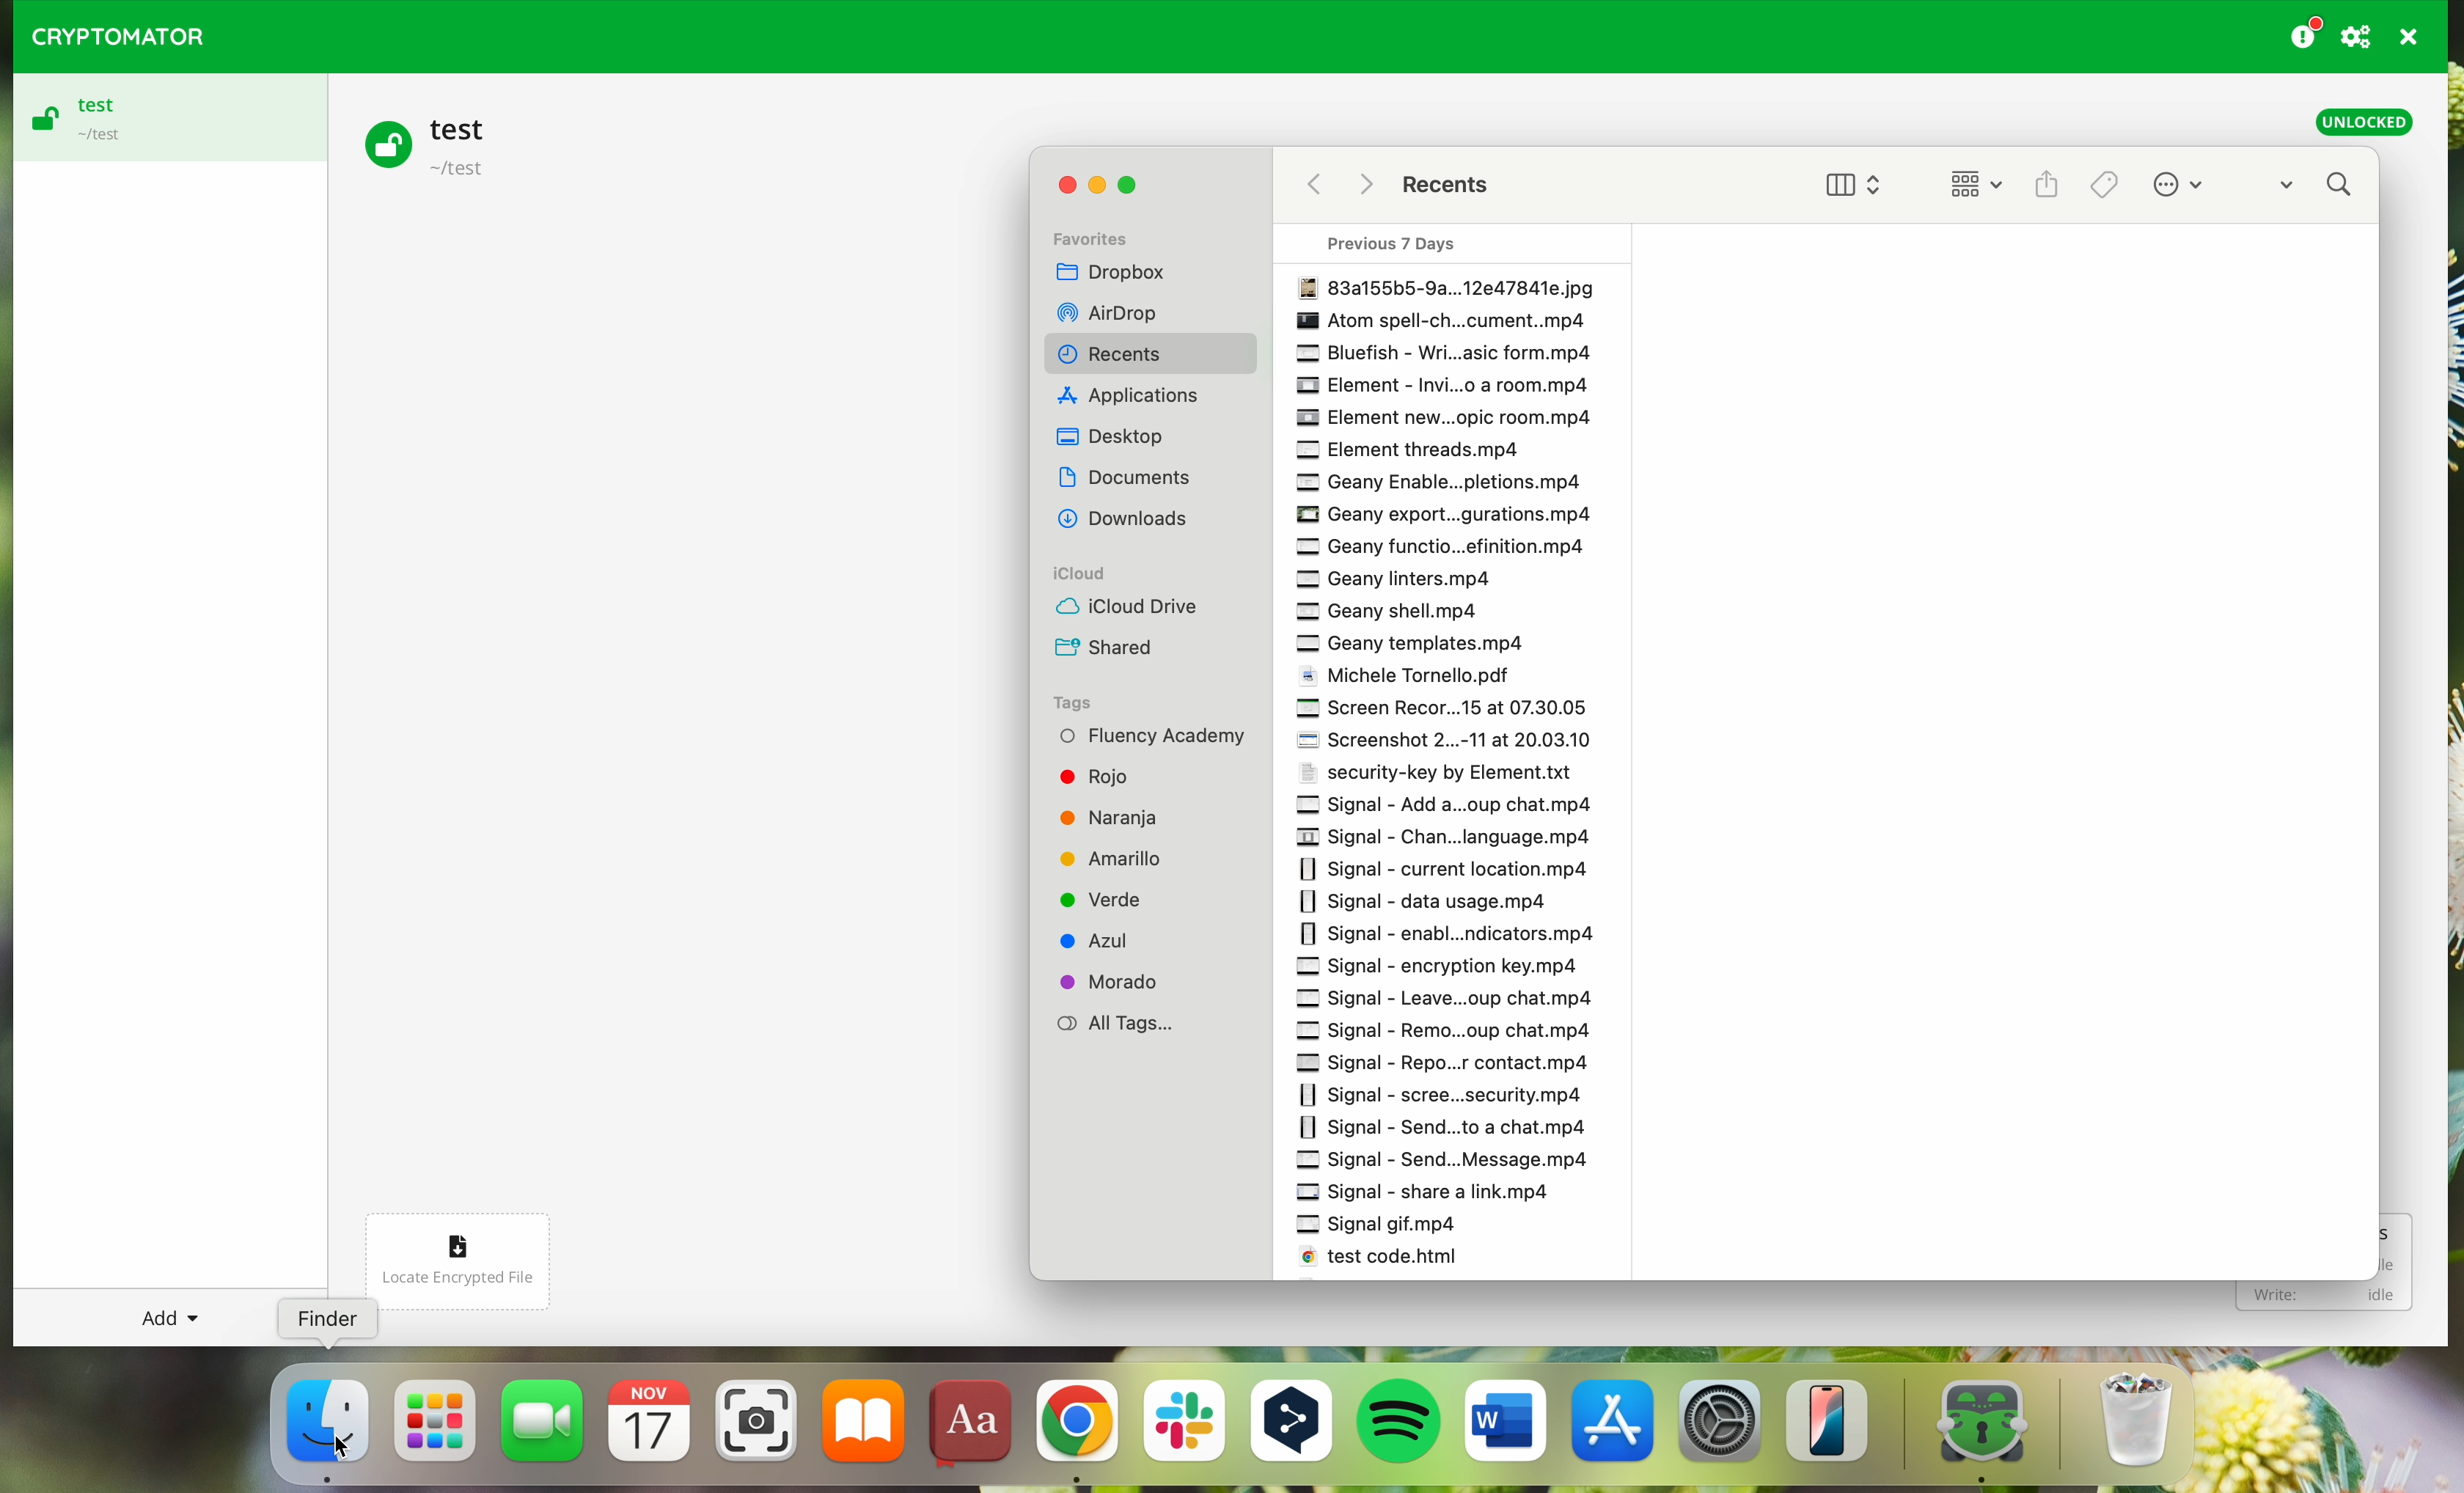 The height and width of the screenshot is (1493, 2464). What do you see at coordinates (1443, 1092) in the screenshot?
I see `Signal Scene` at bounding box center [1443, 1092].